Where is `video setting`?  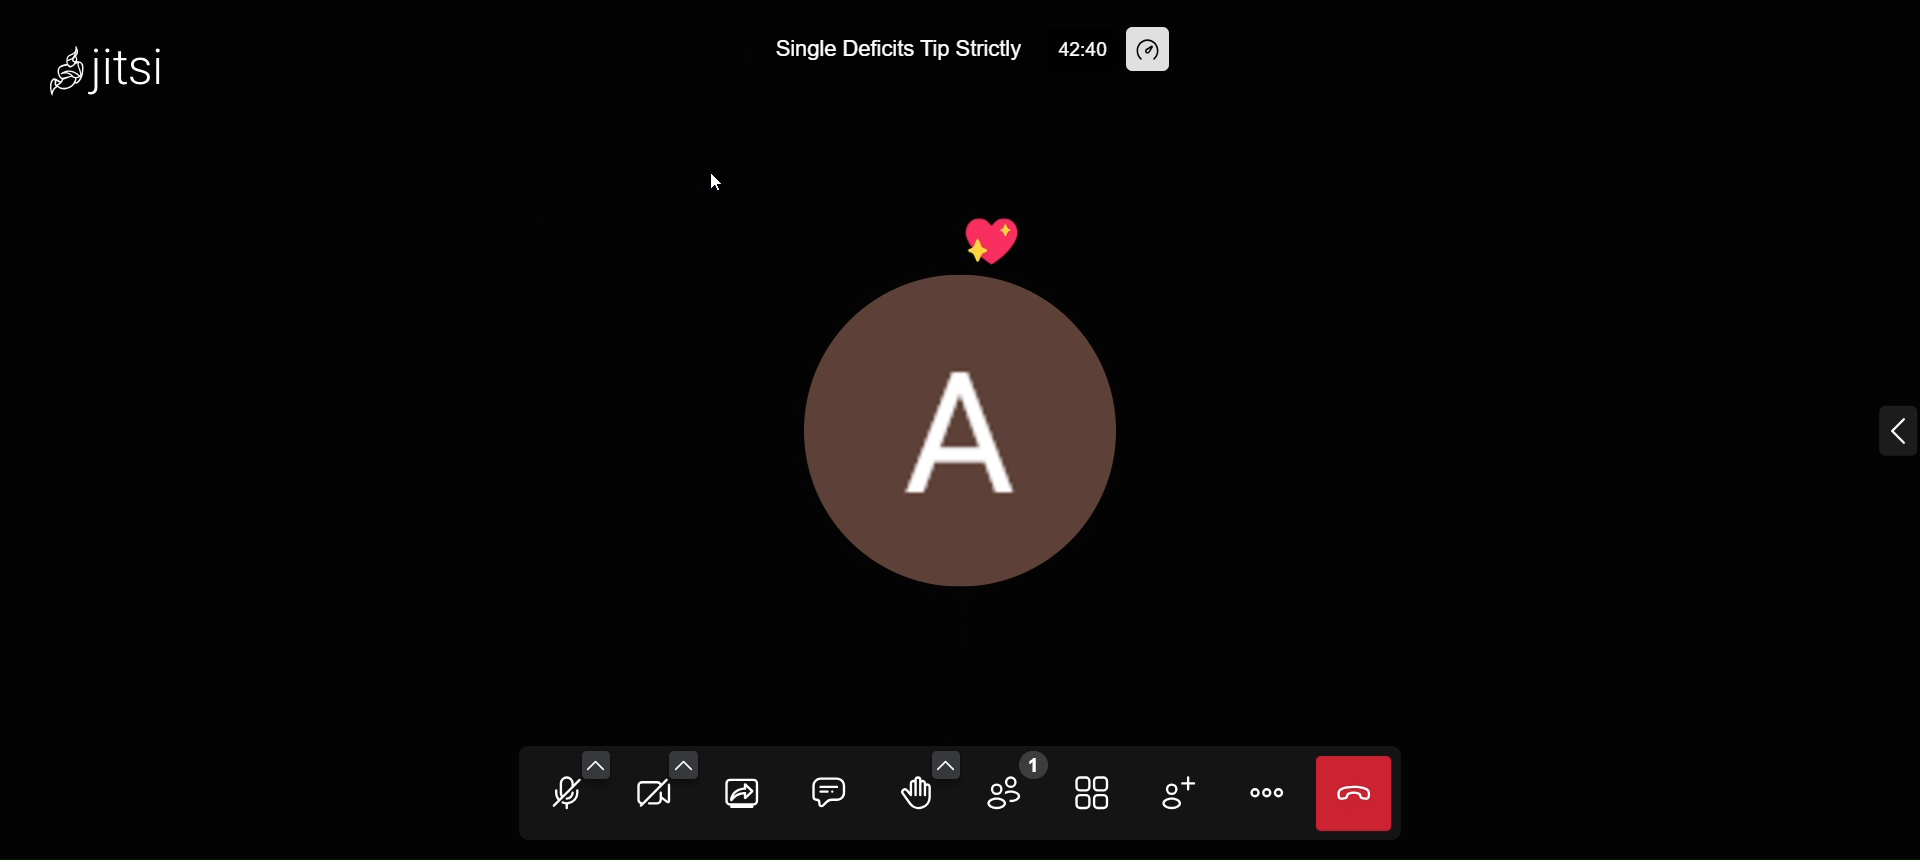
video setting is located at coordinates (687, 763).